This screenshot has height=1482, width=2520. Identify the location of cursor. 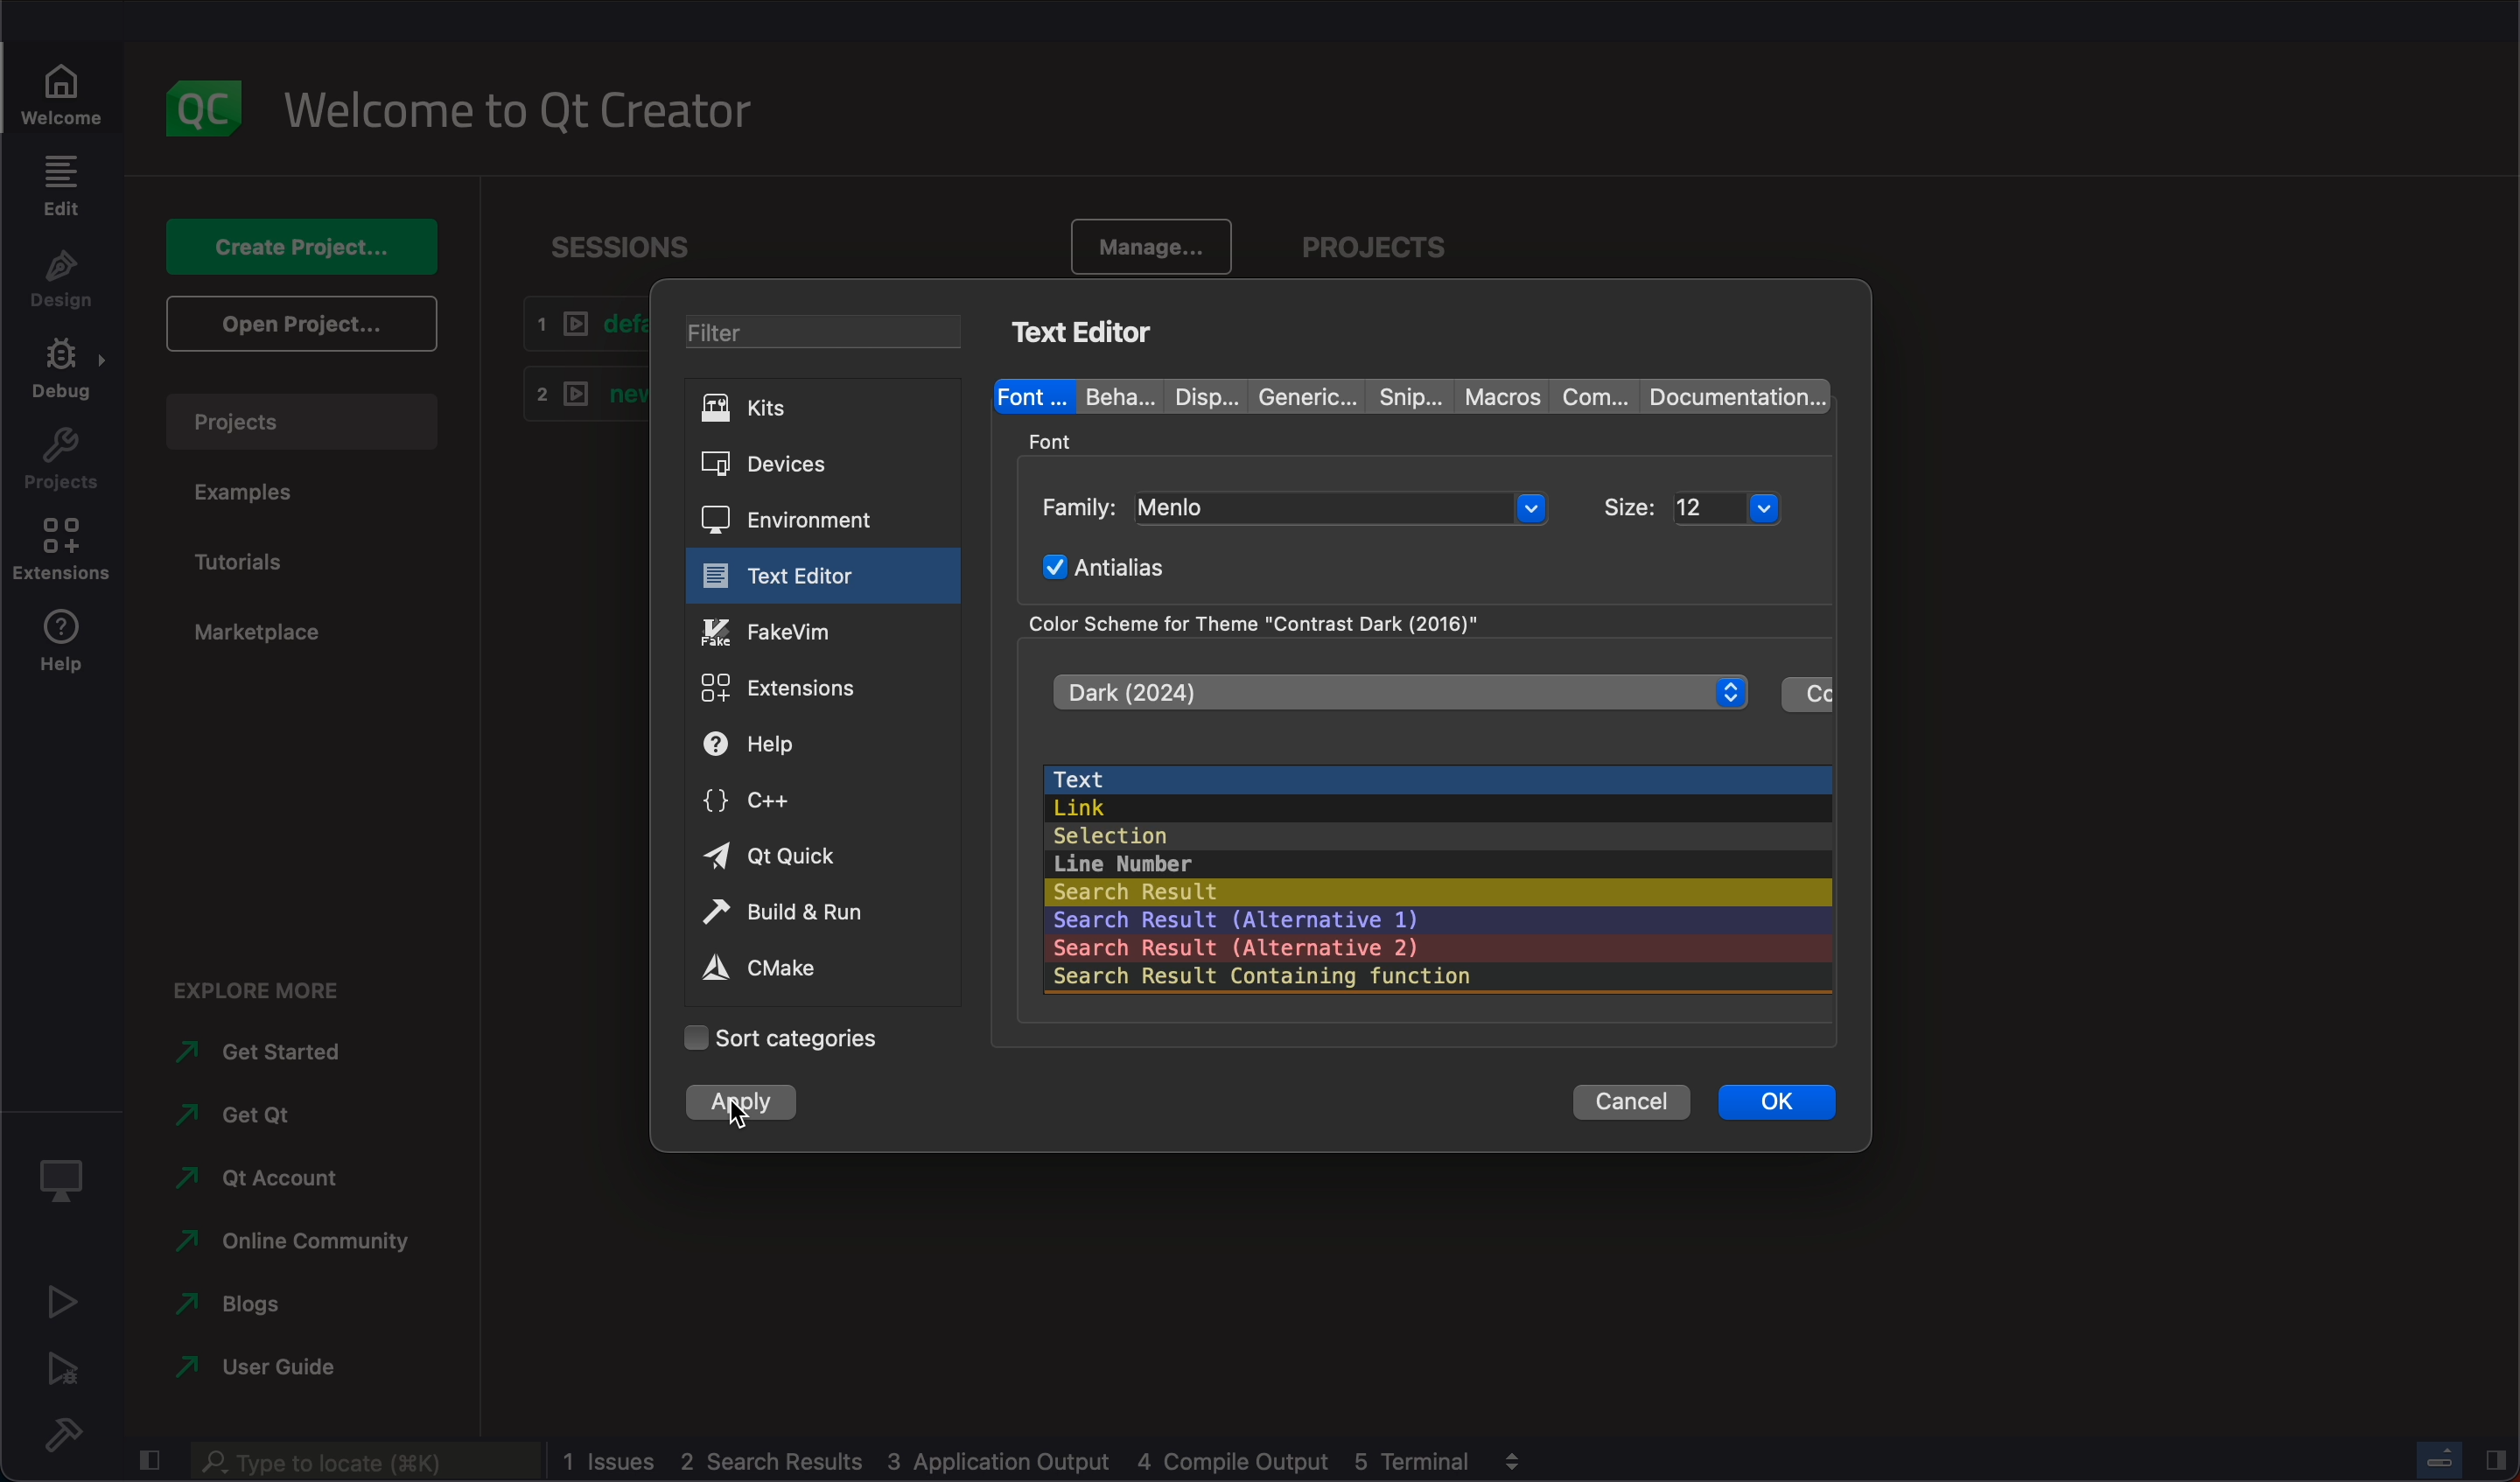
(736, 1125).